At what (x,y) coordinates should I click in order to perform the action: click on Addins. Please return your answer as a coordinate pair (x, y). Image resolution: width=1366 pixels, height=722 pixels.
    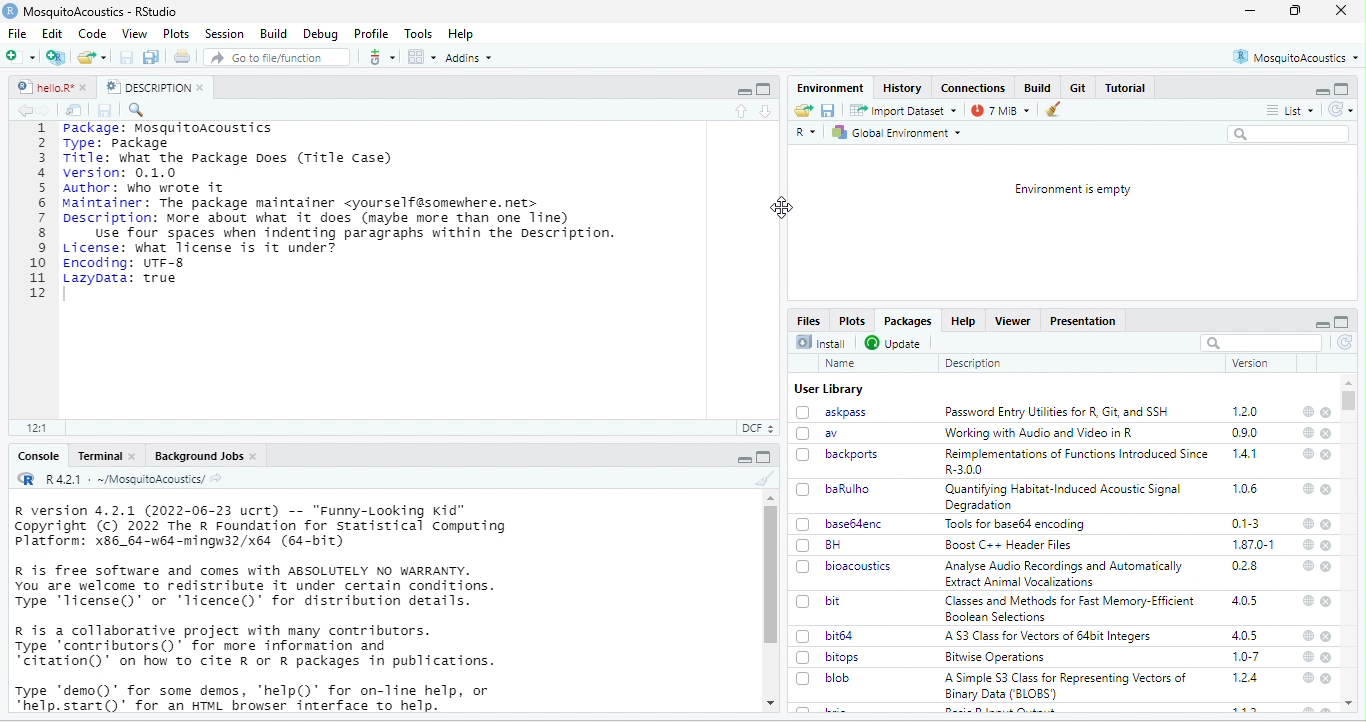
    Looking at the image, I should click on (469, 57).